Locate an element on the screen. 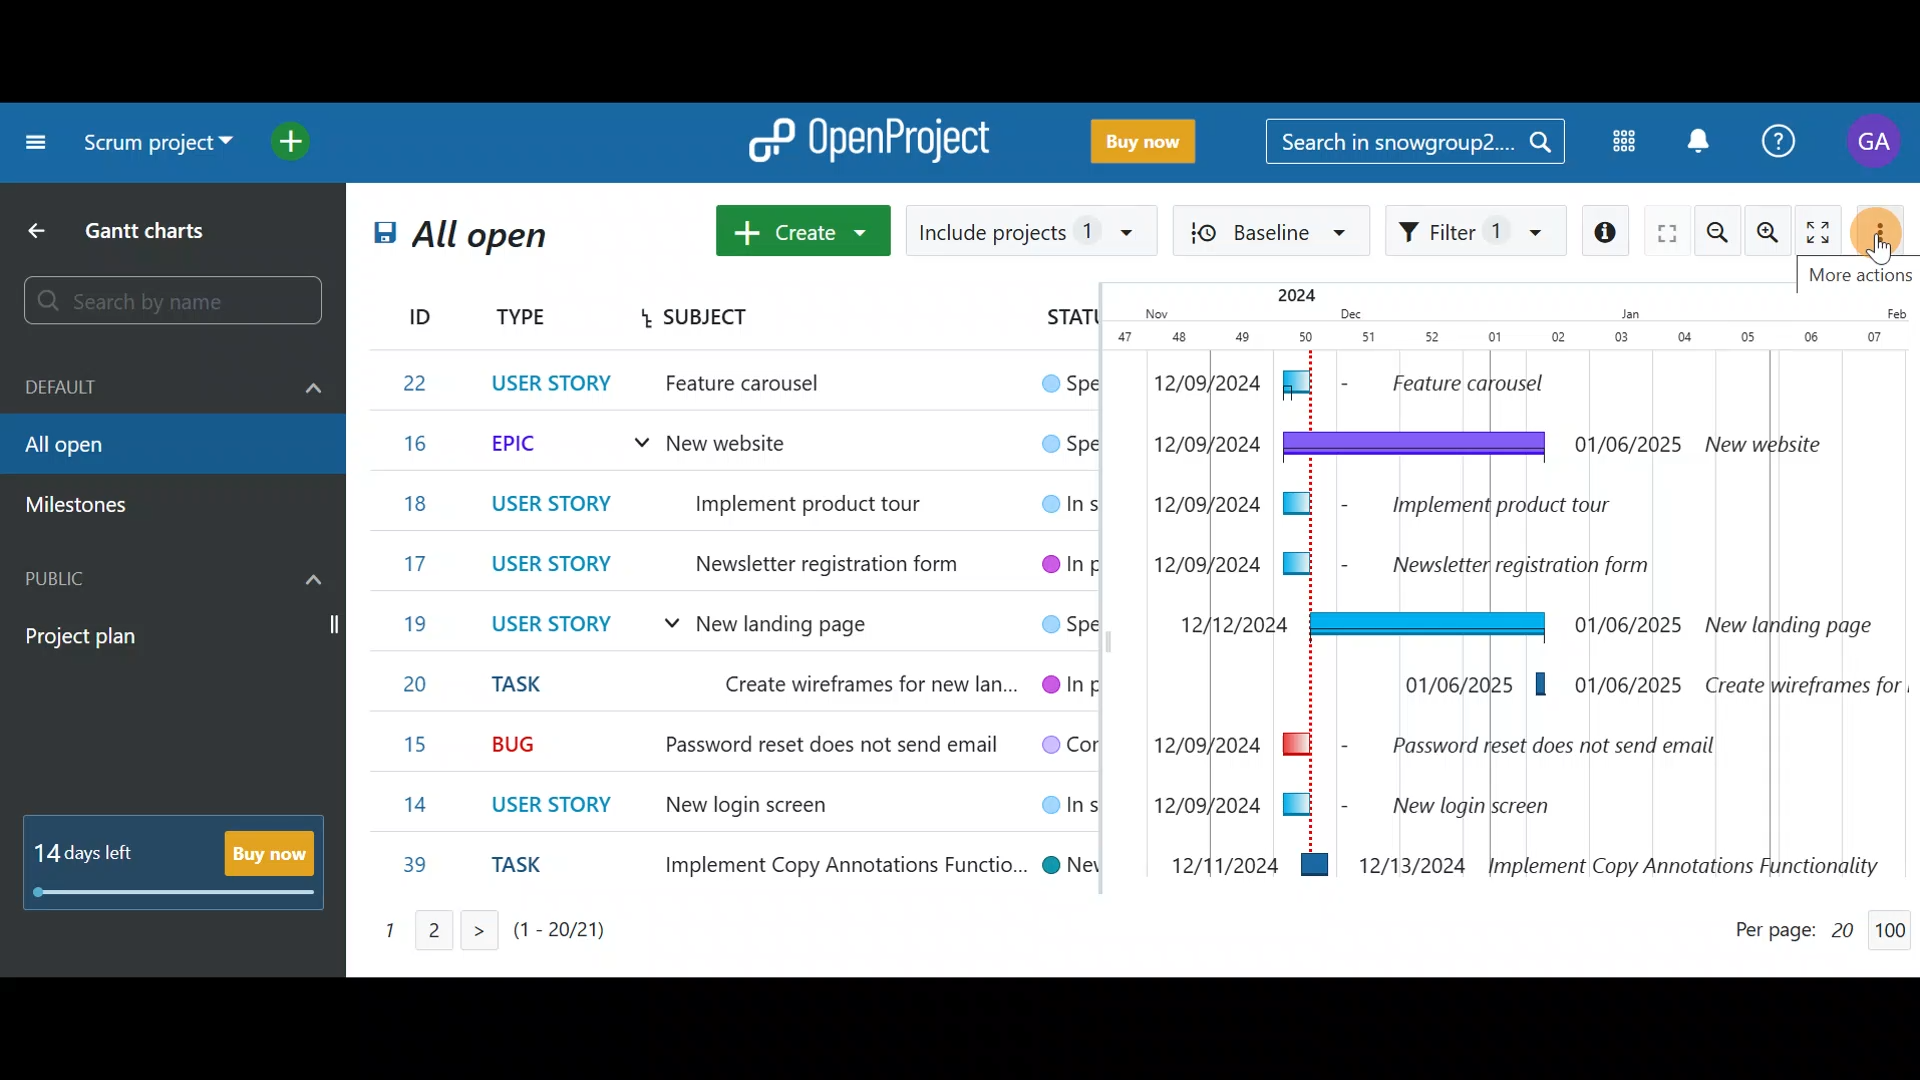 The width and height of the screenshot is (1920, 1080). Zoom out is located at coordinates (1721, 234).